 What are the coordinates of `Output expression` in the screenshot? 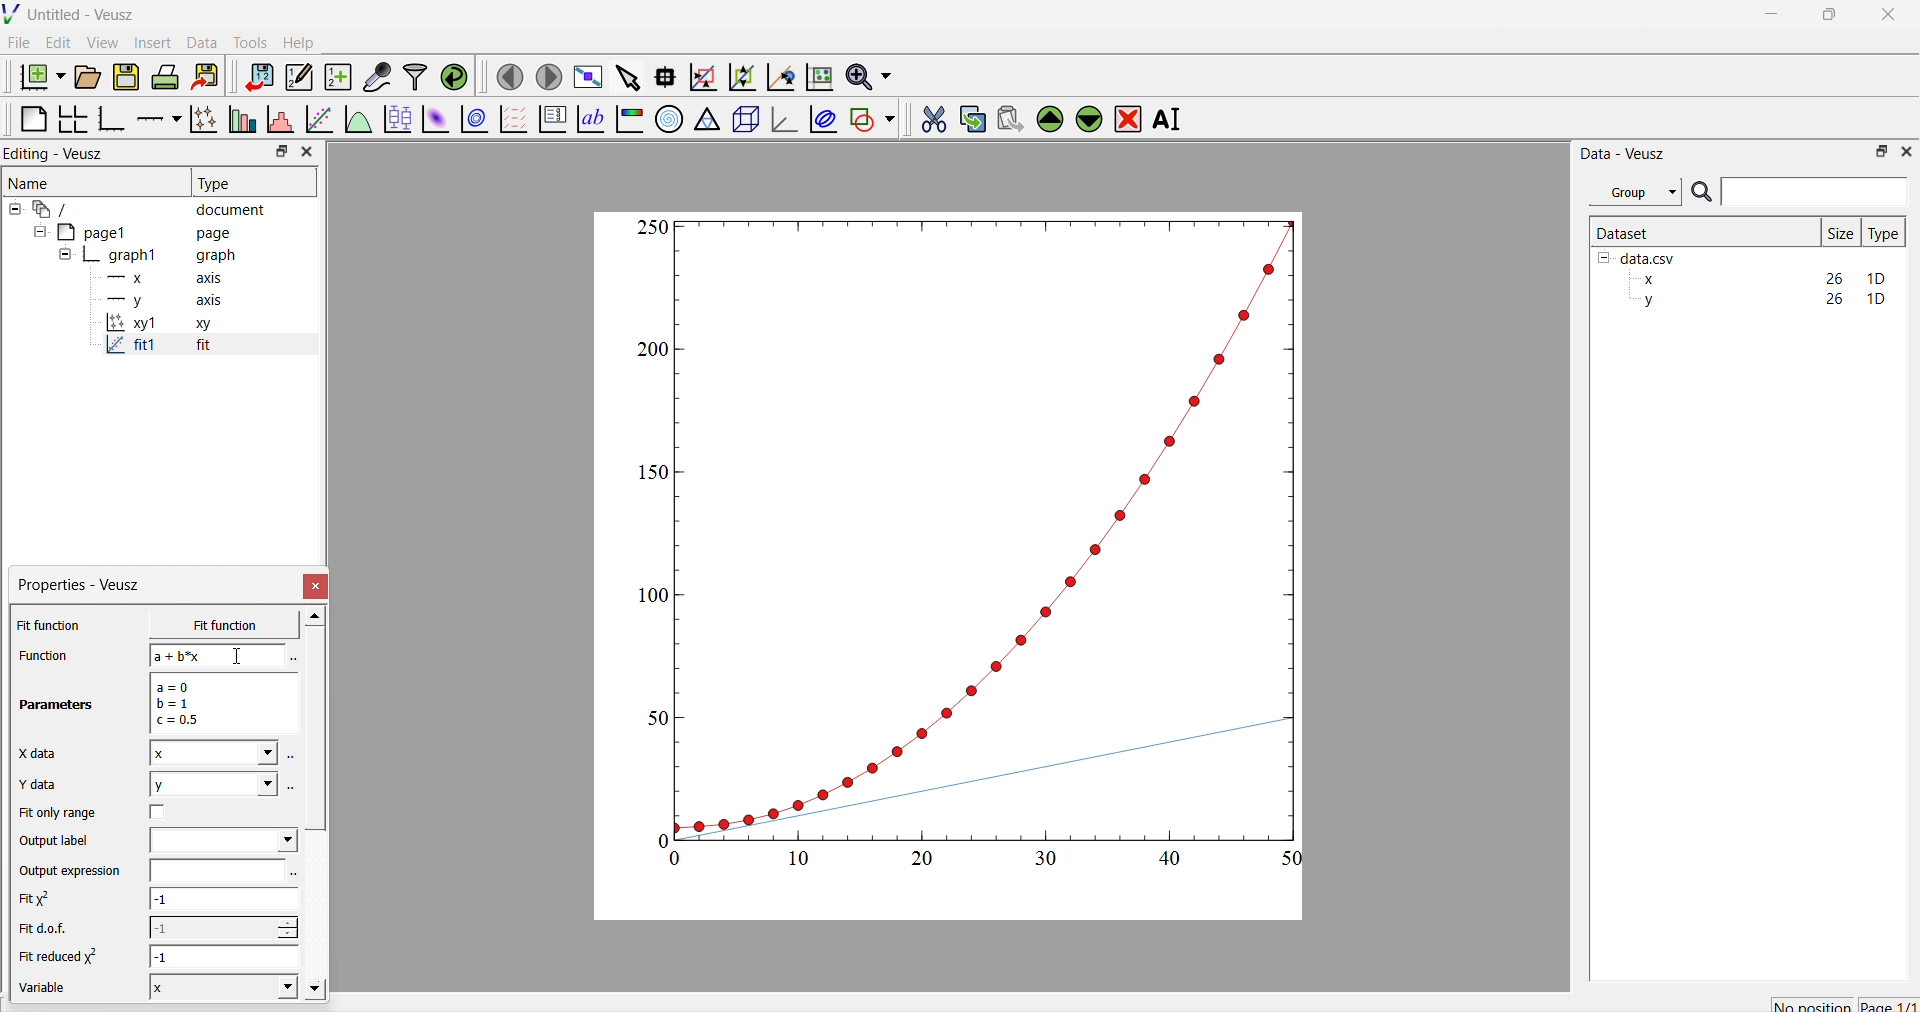 It's located at (76, 871).